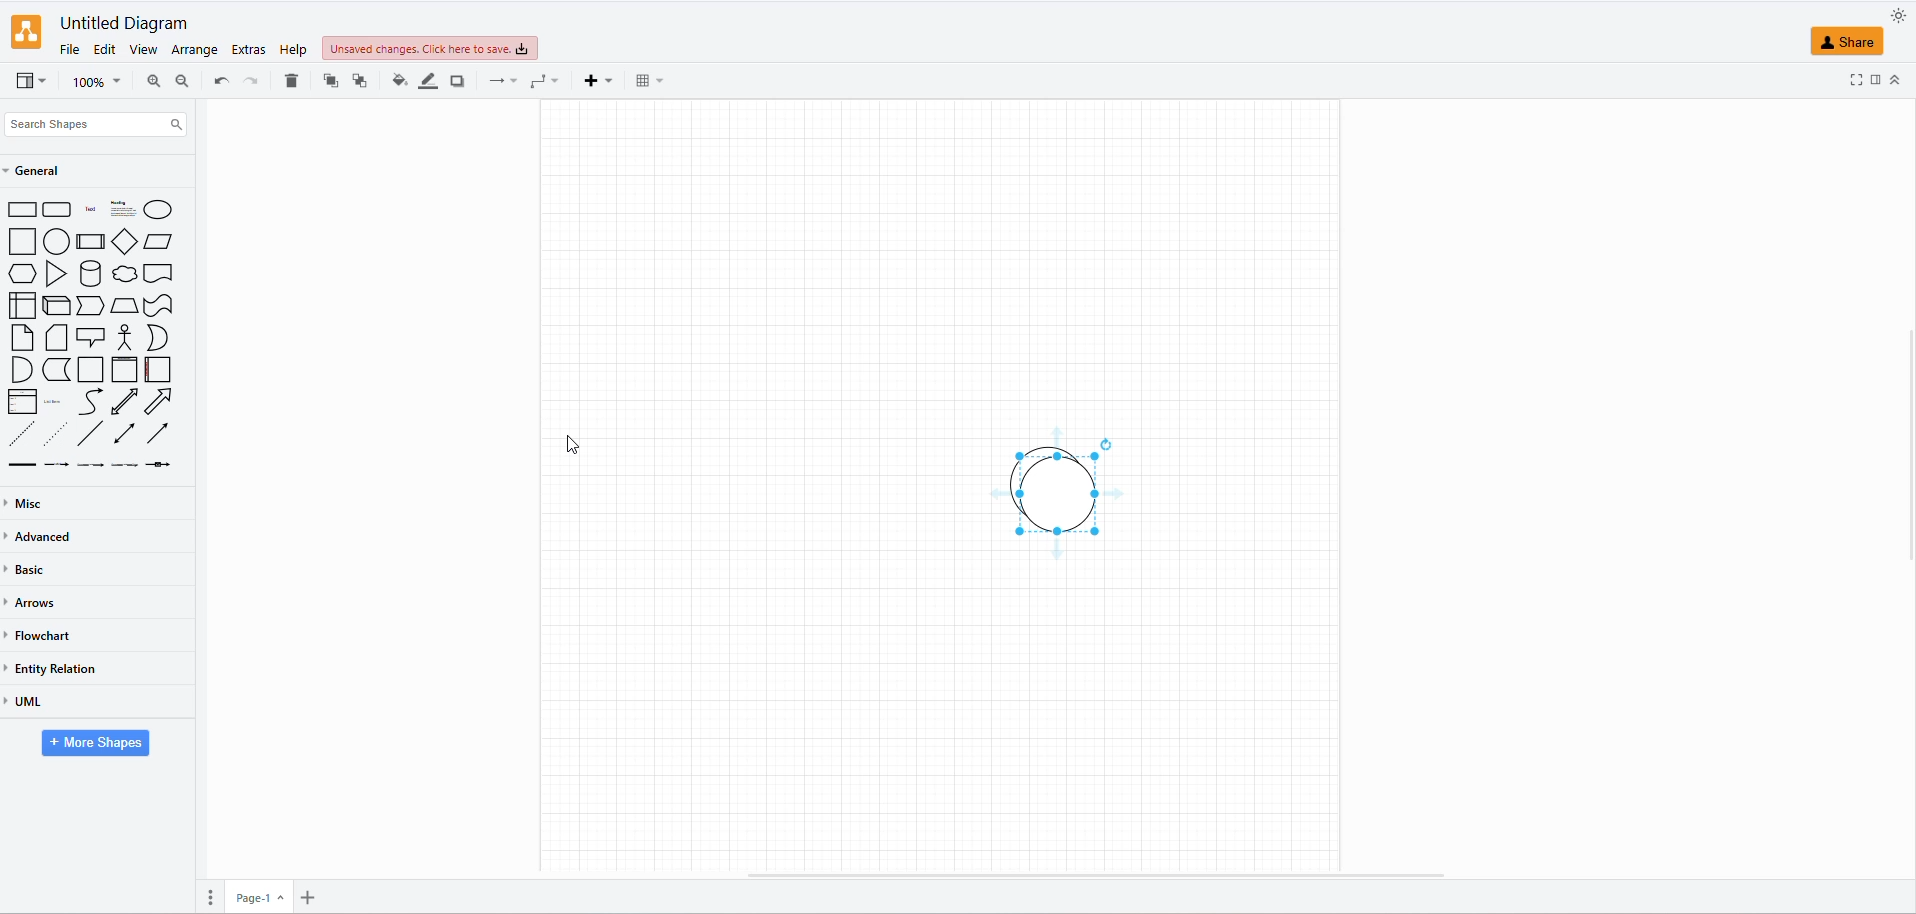 The image size is (1916, 914). What do you see at coordinates (573, 443) in the screenshot?
I see `cursor` at bounding box center [573, 443].